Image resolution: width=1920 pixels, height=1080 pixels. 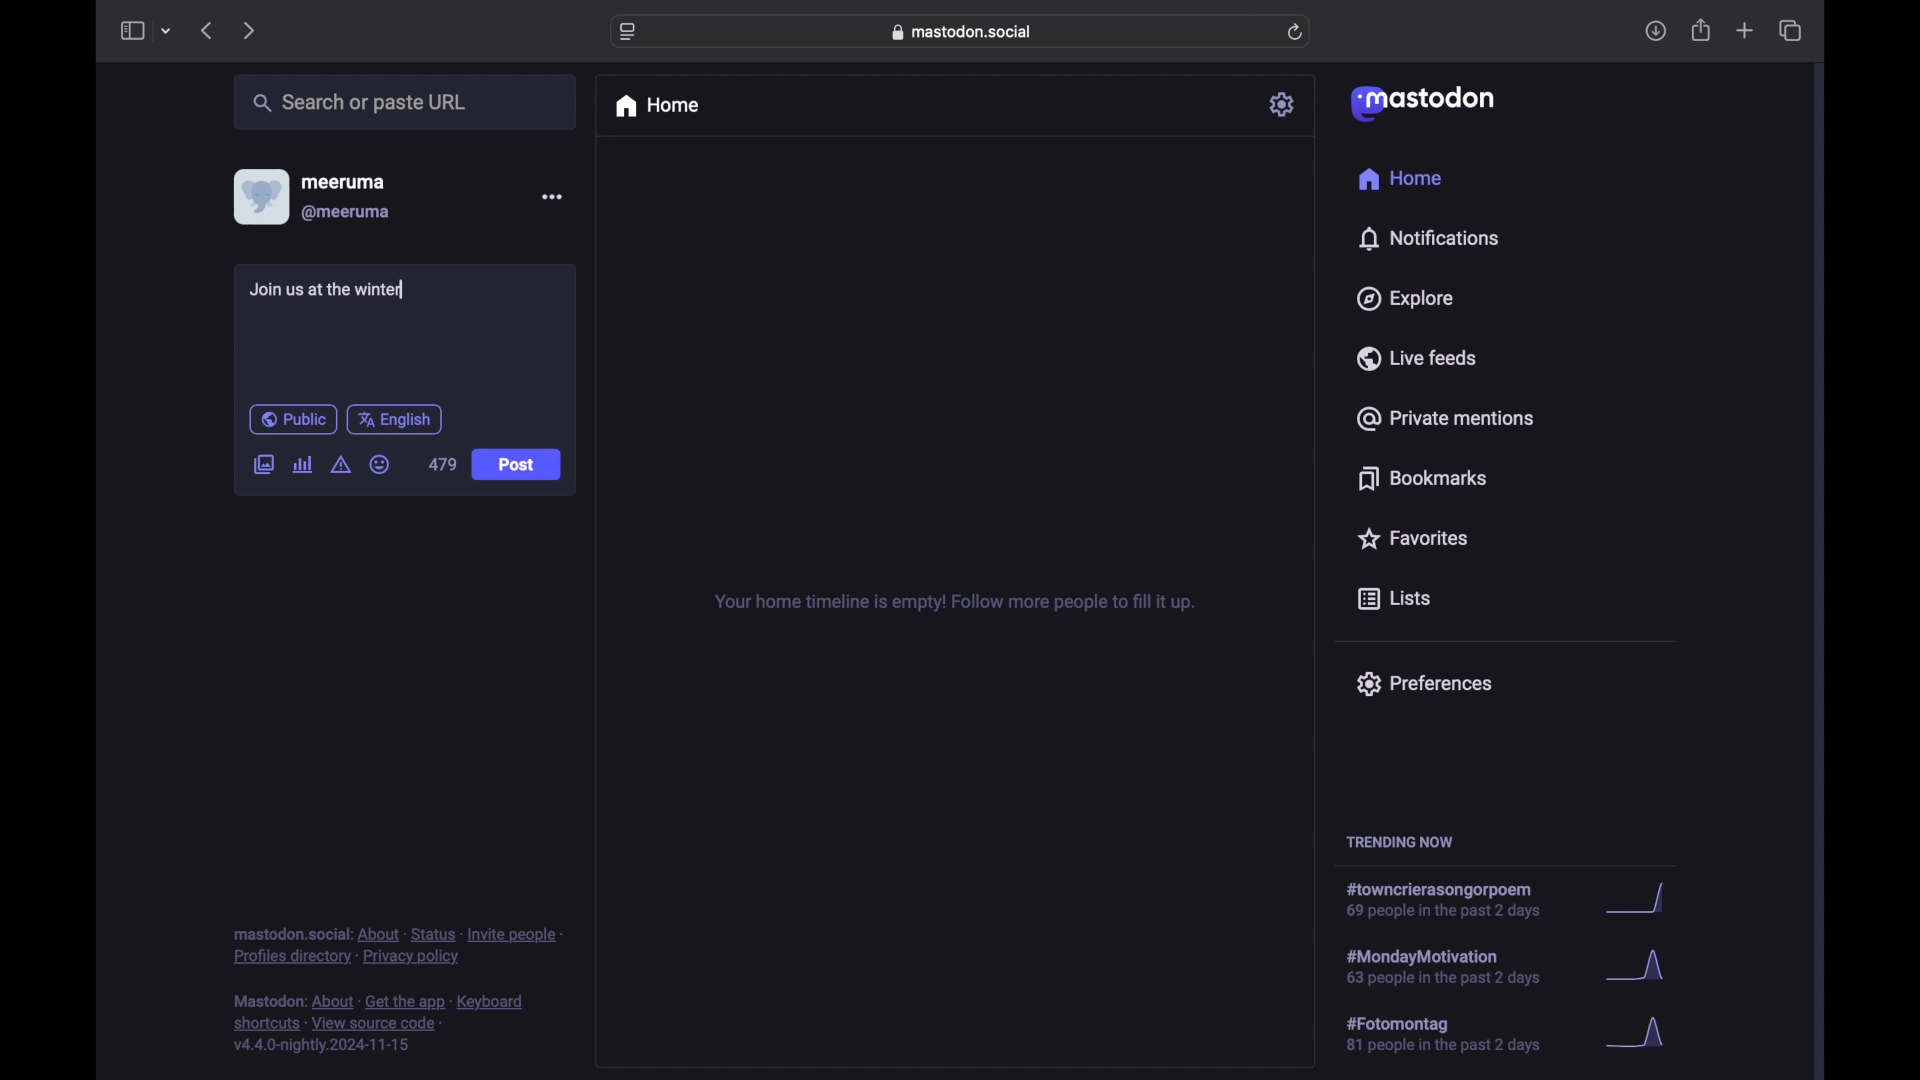 What do you see at coordinates (442, 465) in the screenshot?
I see `479` at bounding box center [442, 465].